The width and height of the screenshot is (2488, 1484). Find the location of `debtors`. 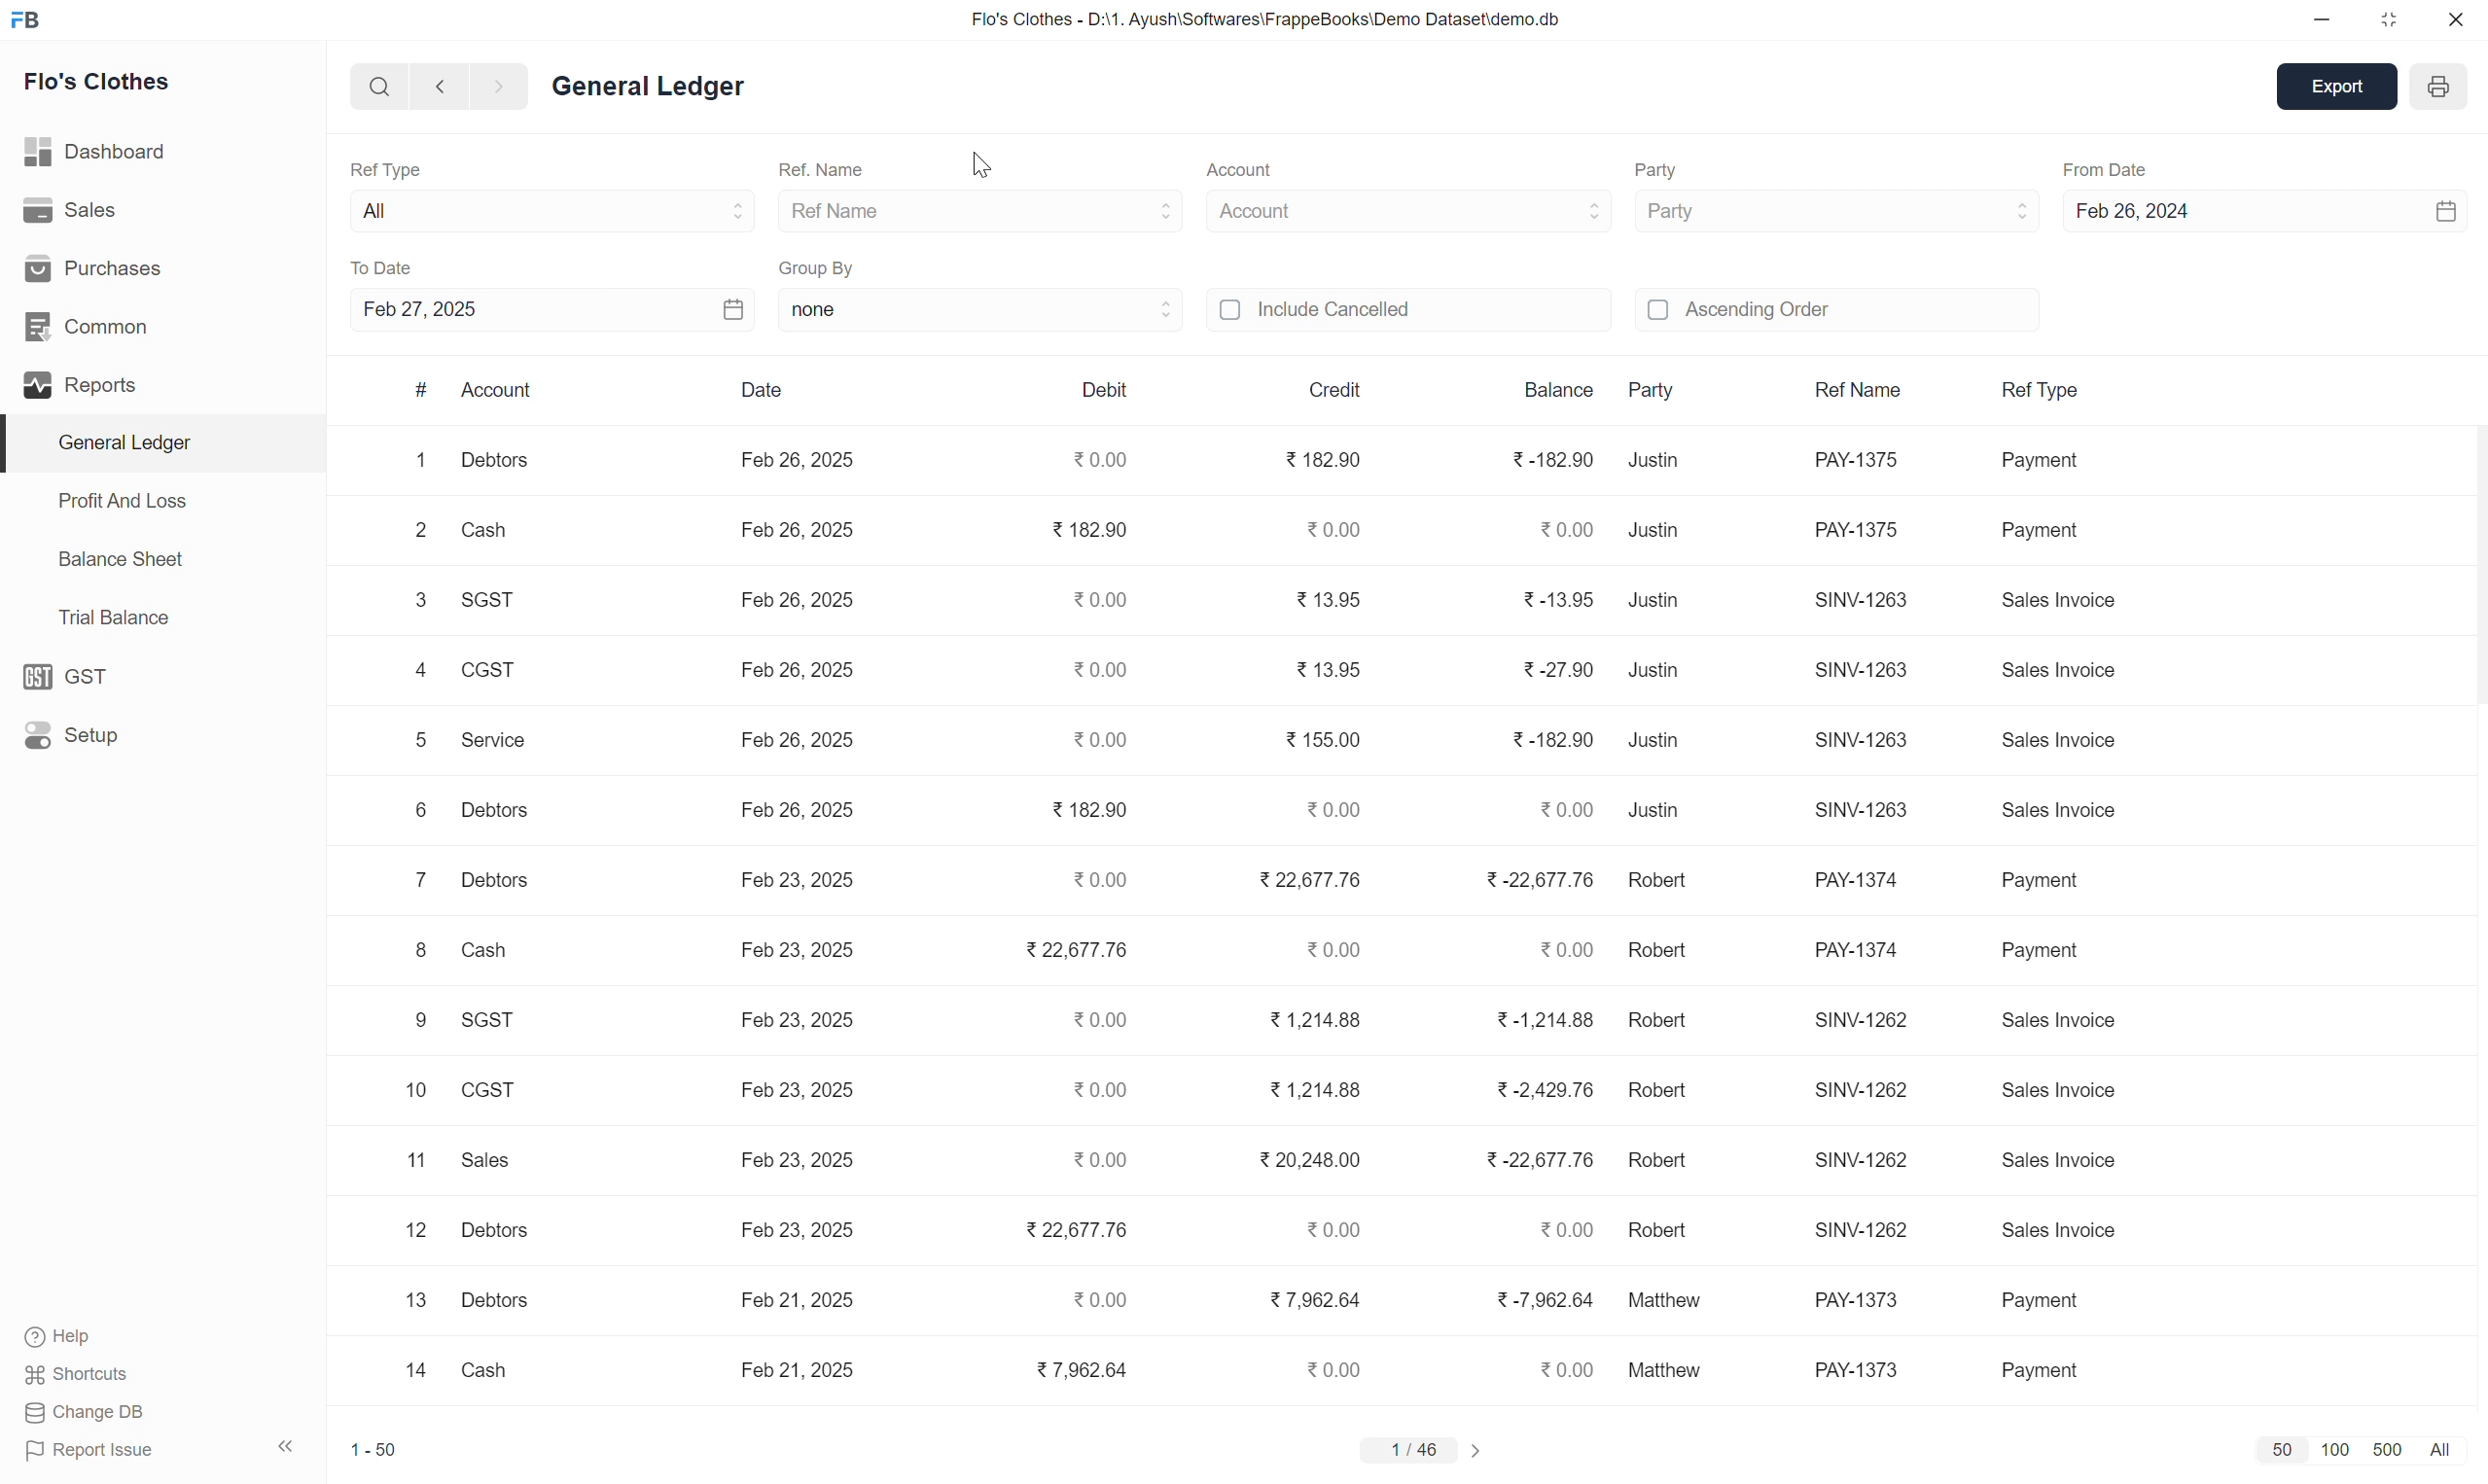

debtors is located at coordinates (491, 1231).